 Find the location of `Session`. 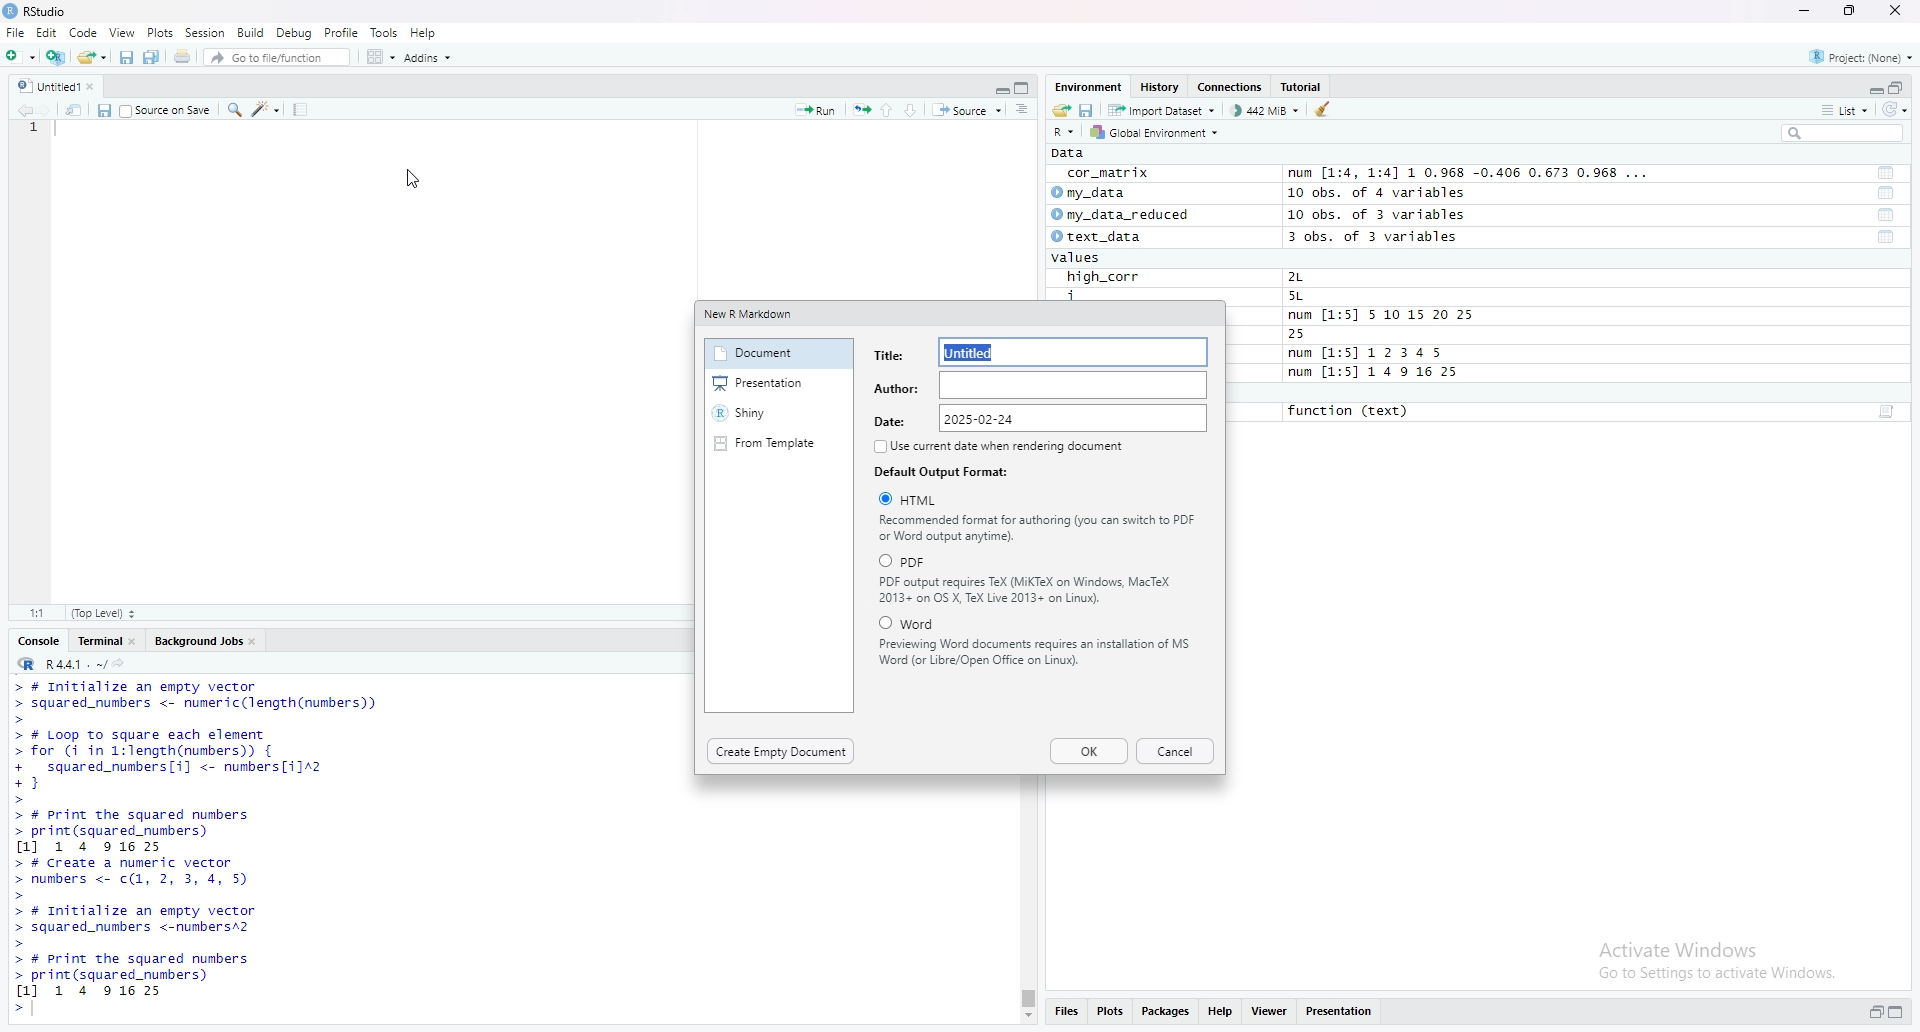

Session is located at coordinates (203, 34).